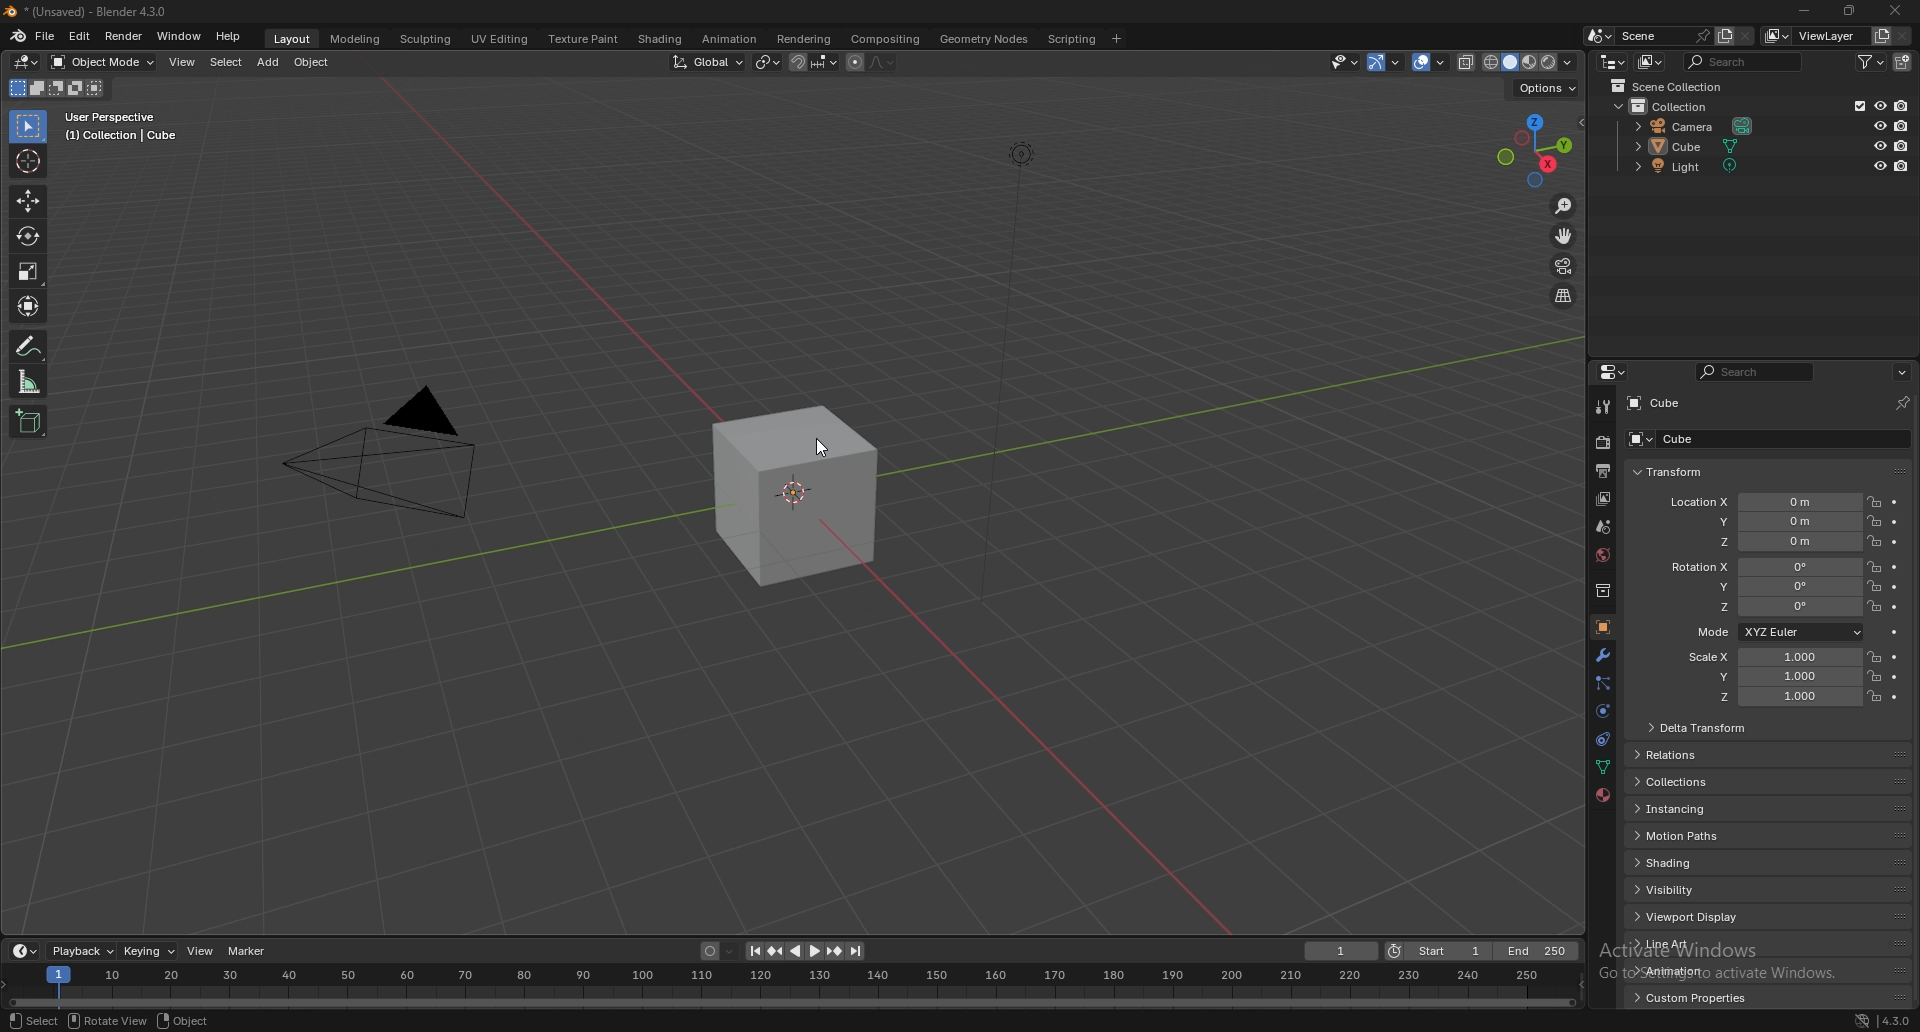 The height and width of the screenshot is (1032, 1920). I want to click on window, so click(180, 36).